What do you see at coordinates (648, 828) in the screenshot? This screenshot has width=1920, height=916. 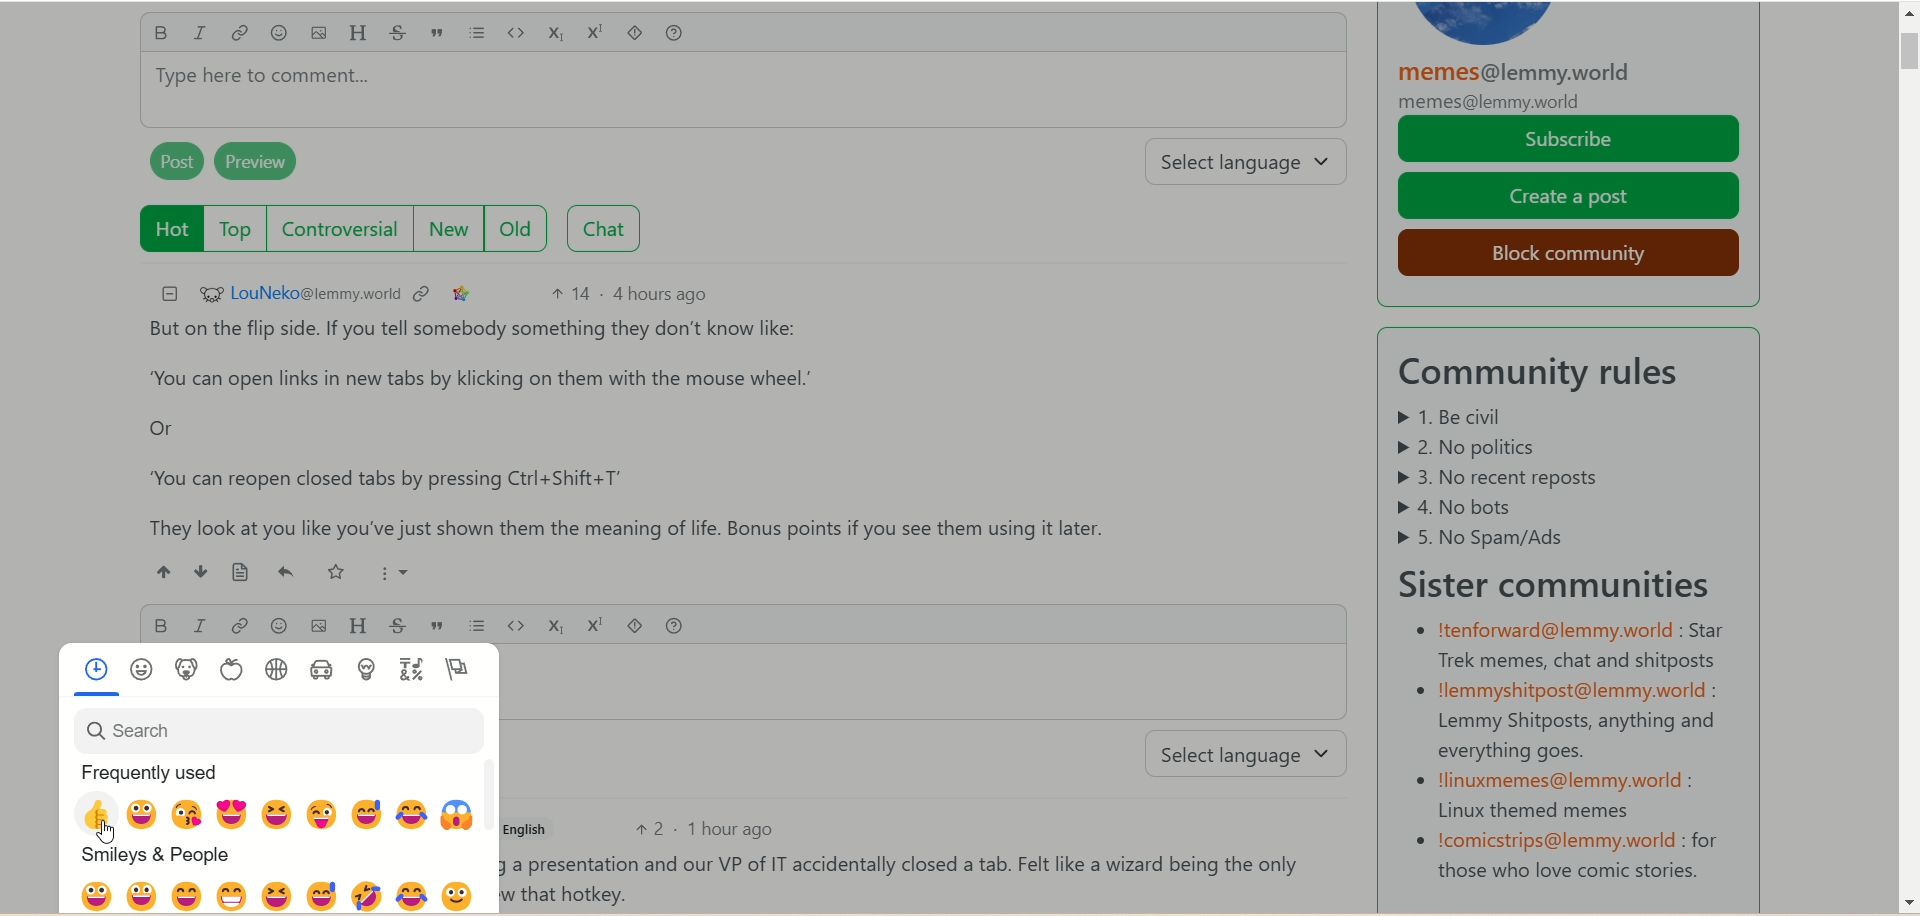 I see `2 votes up` at bounding box center [648, 828].